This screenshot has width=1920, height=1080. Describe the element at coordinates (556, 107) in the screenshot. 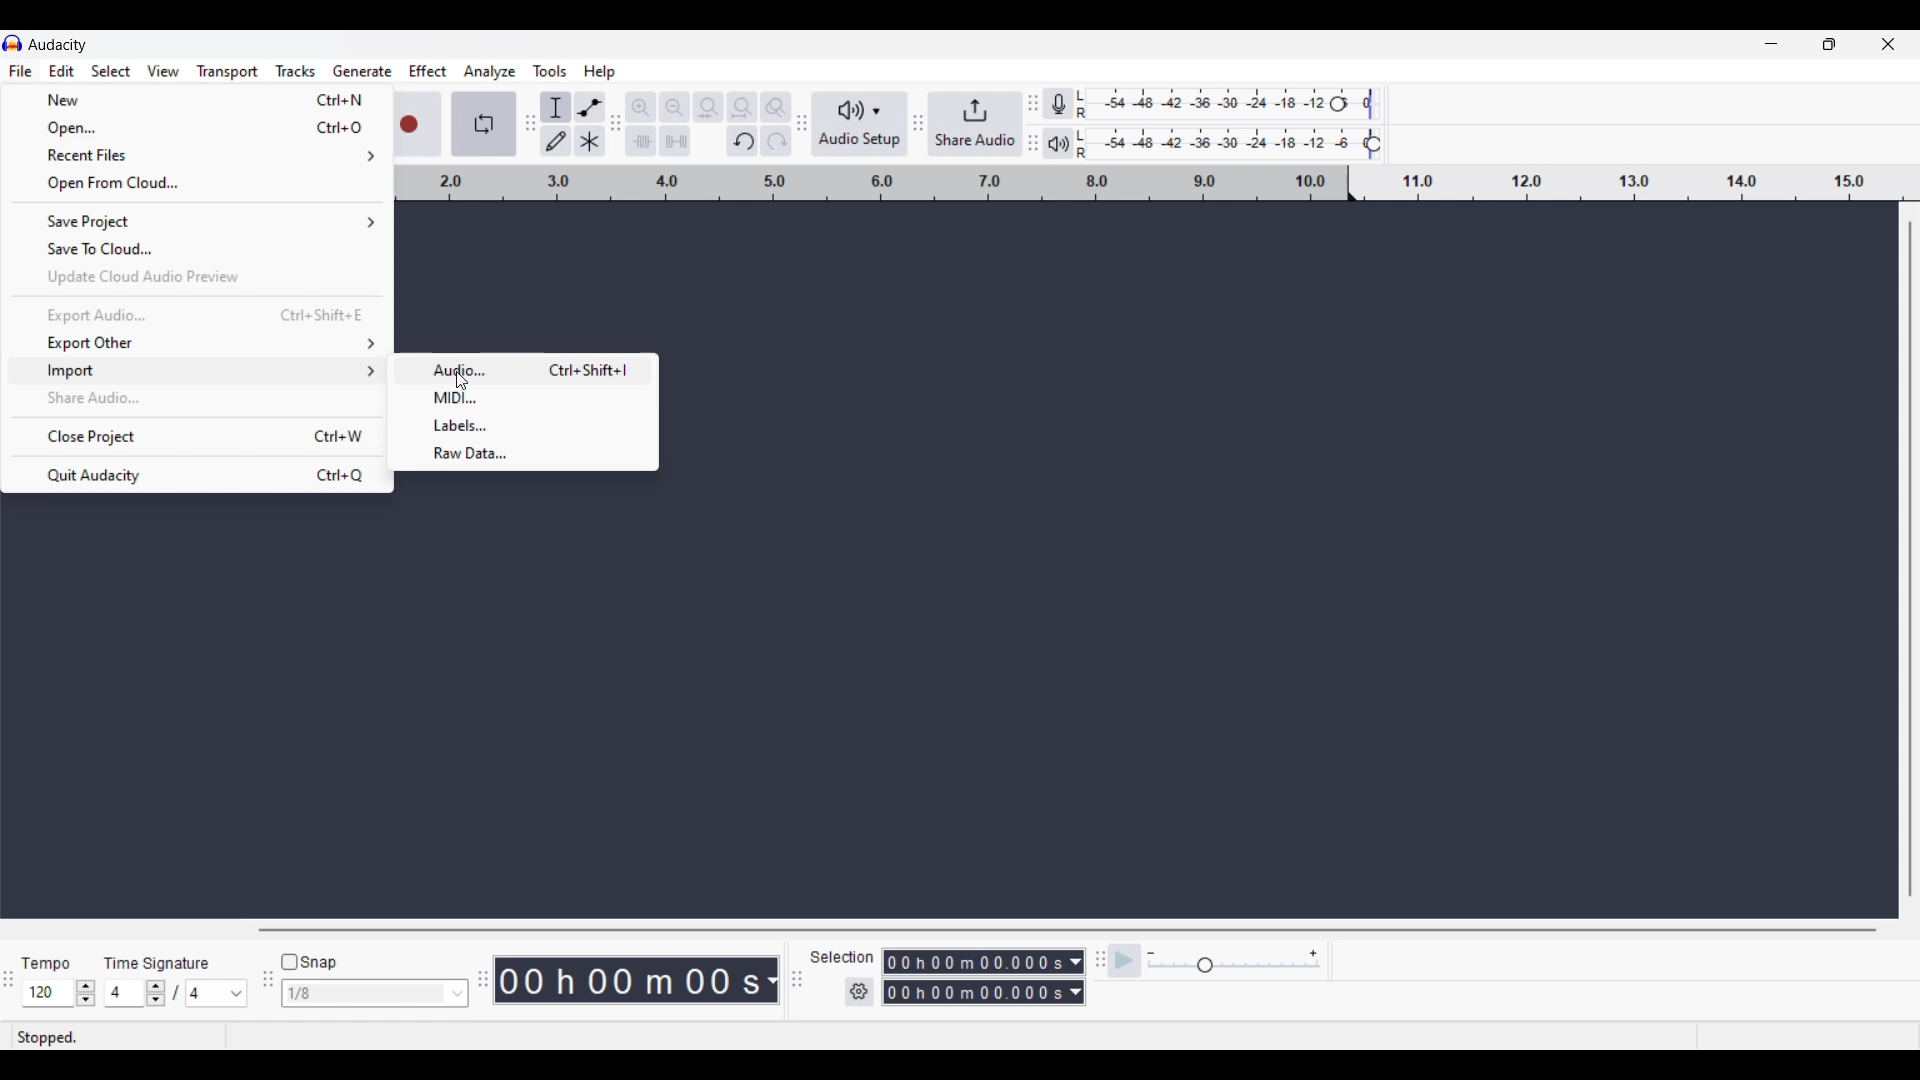

I see `Selection tool` at that location.